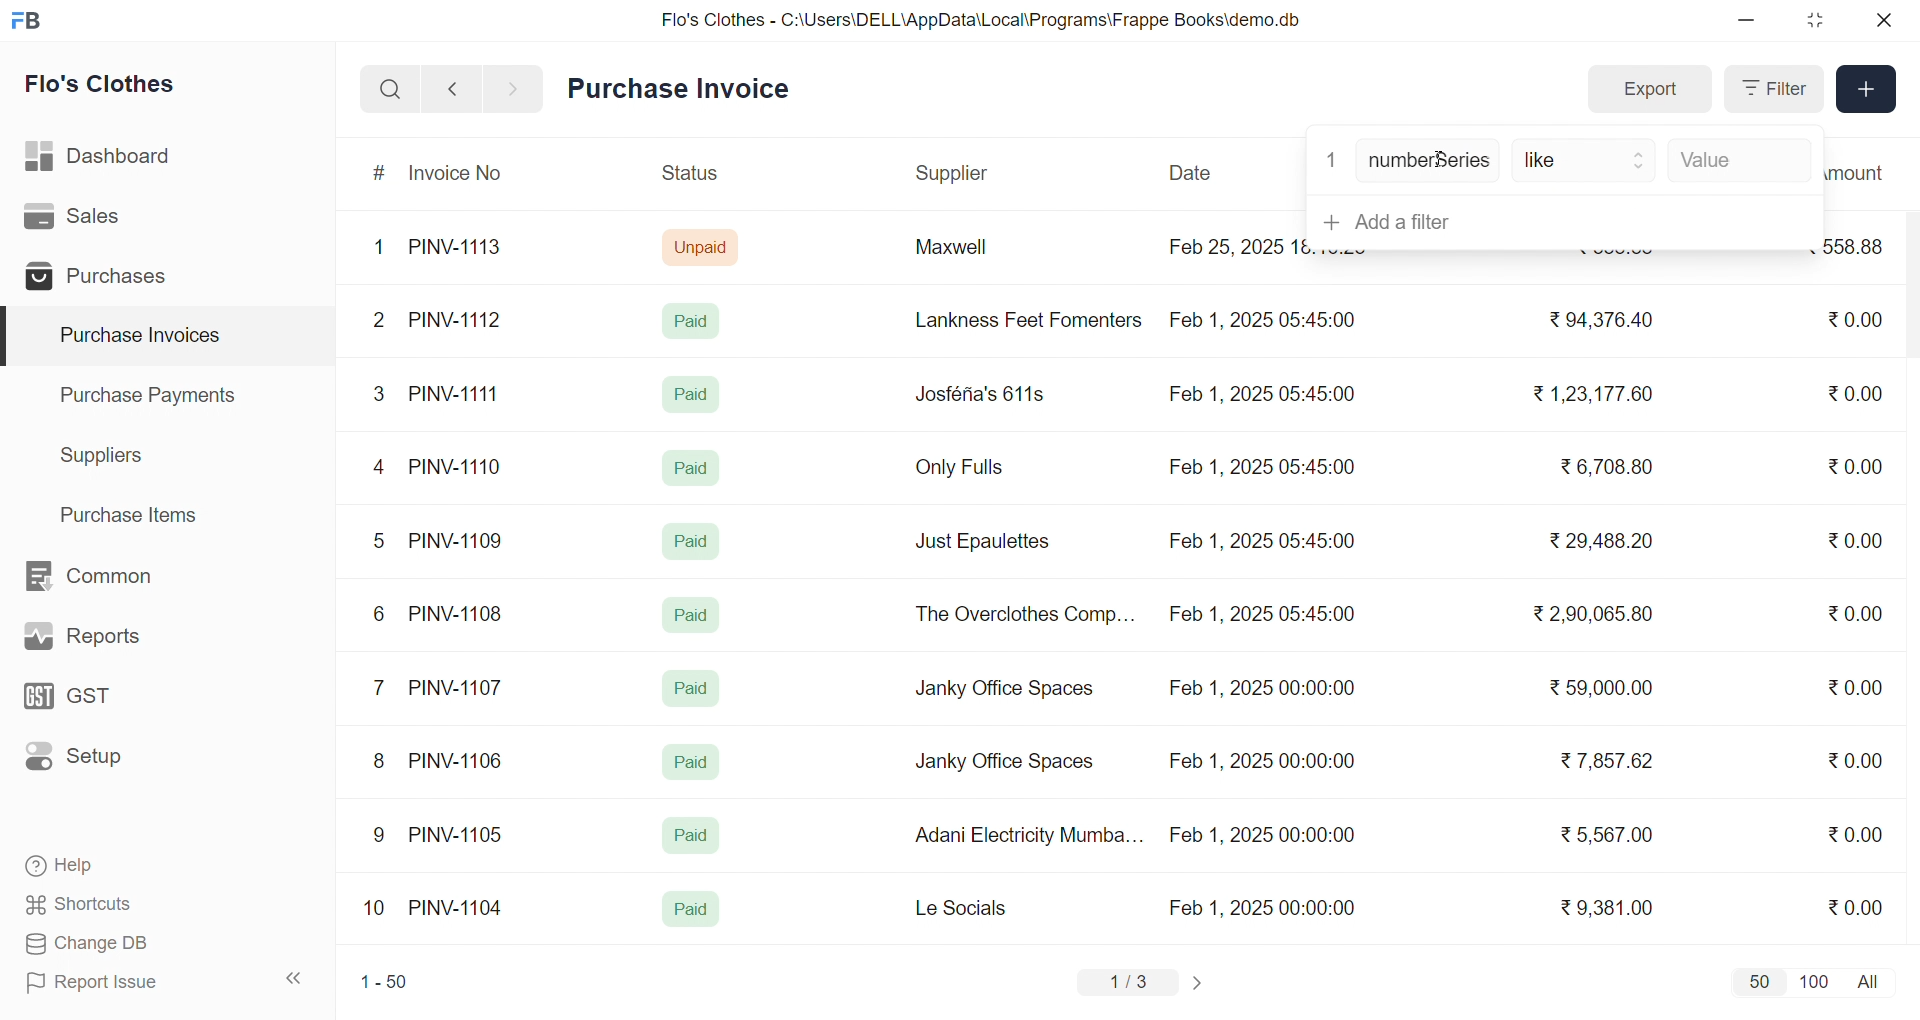 This screenshot has width=1920, height=1020. What do you see at coordinates (1855, 466) in the screenshot?
I see `₹0.00` at bounding box center [1855, 466].